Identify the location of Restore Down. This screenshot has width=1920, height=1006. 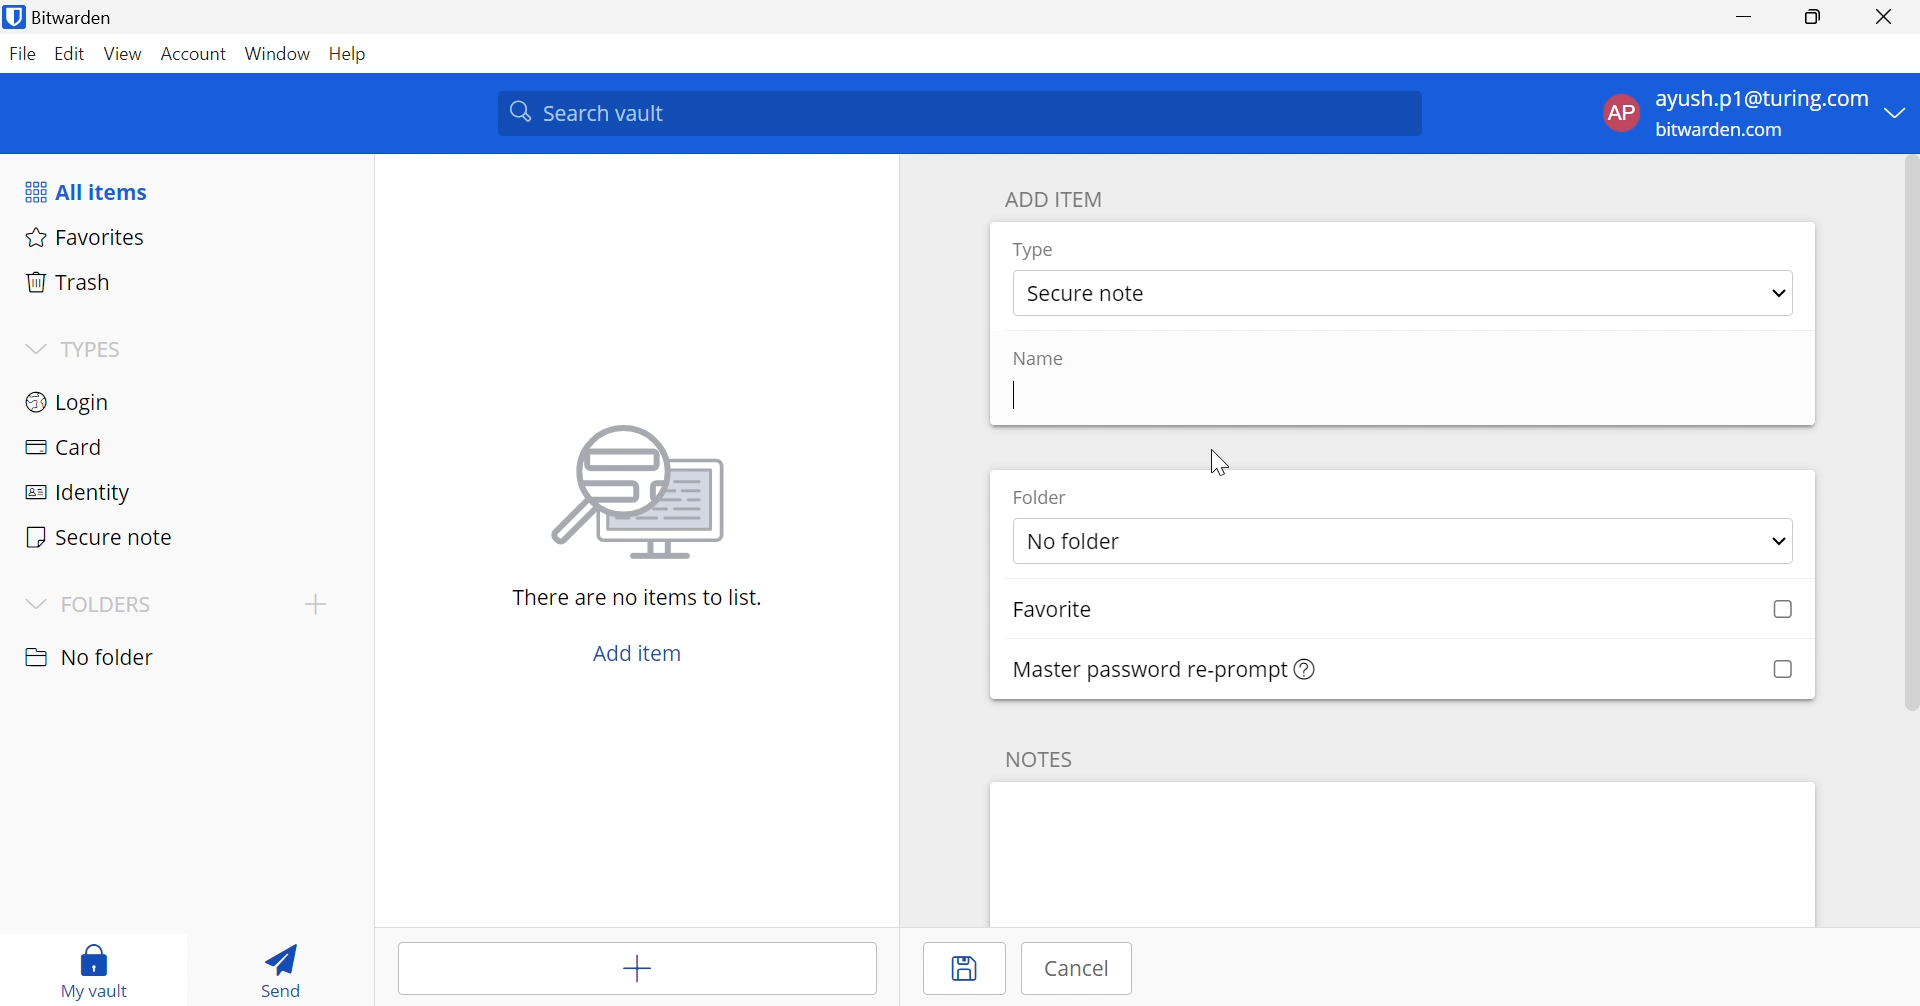
(1814, 14).